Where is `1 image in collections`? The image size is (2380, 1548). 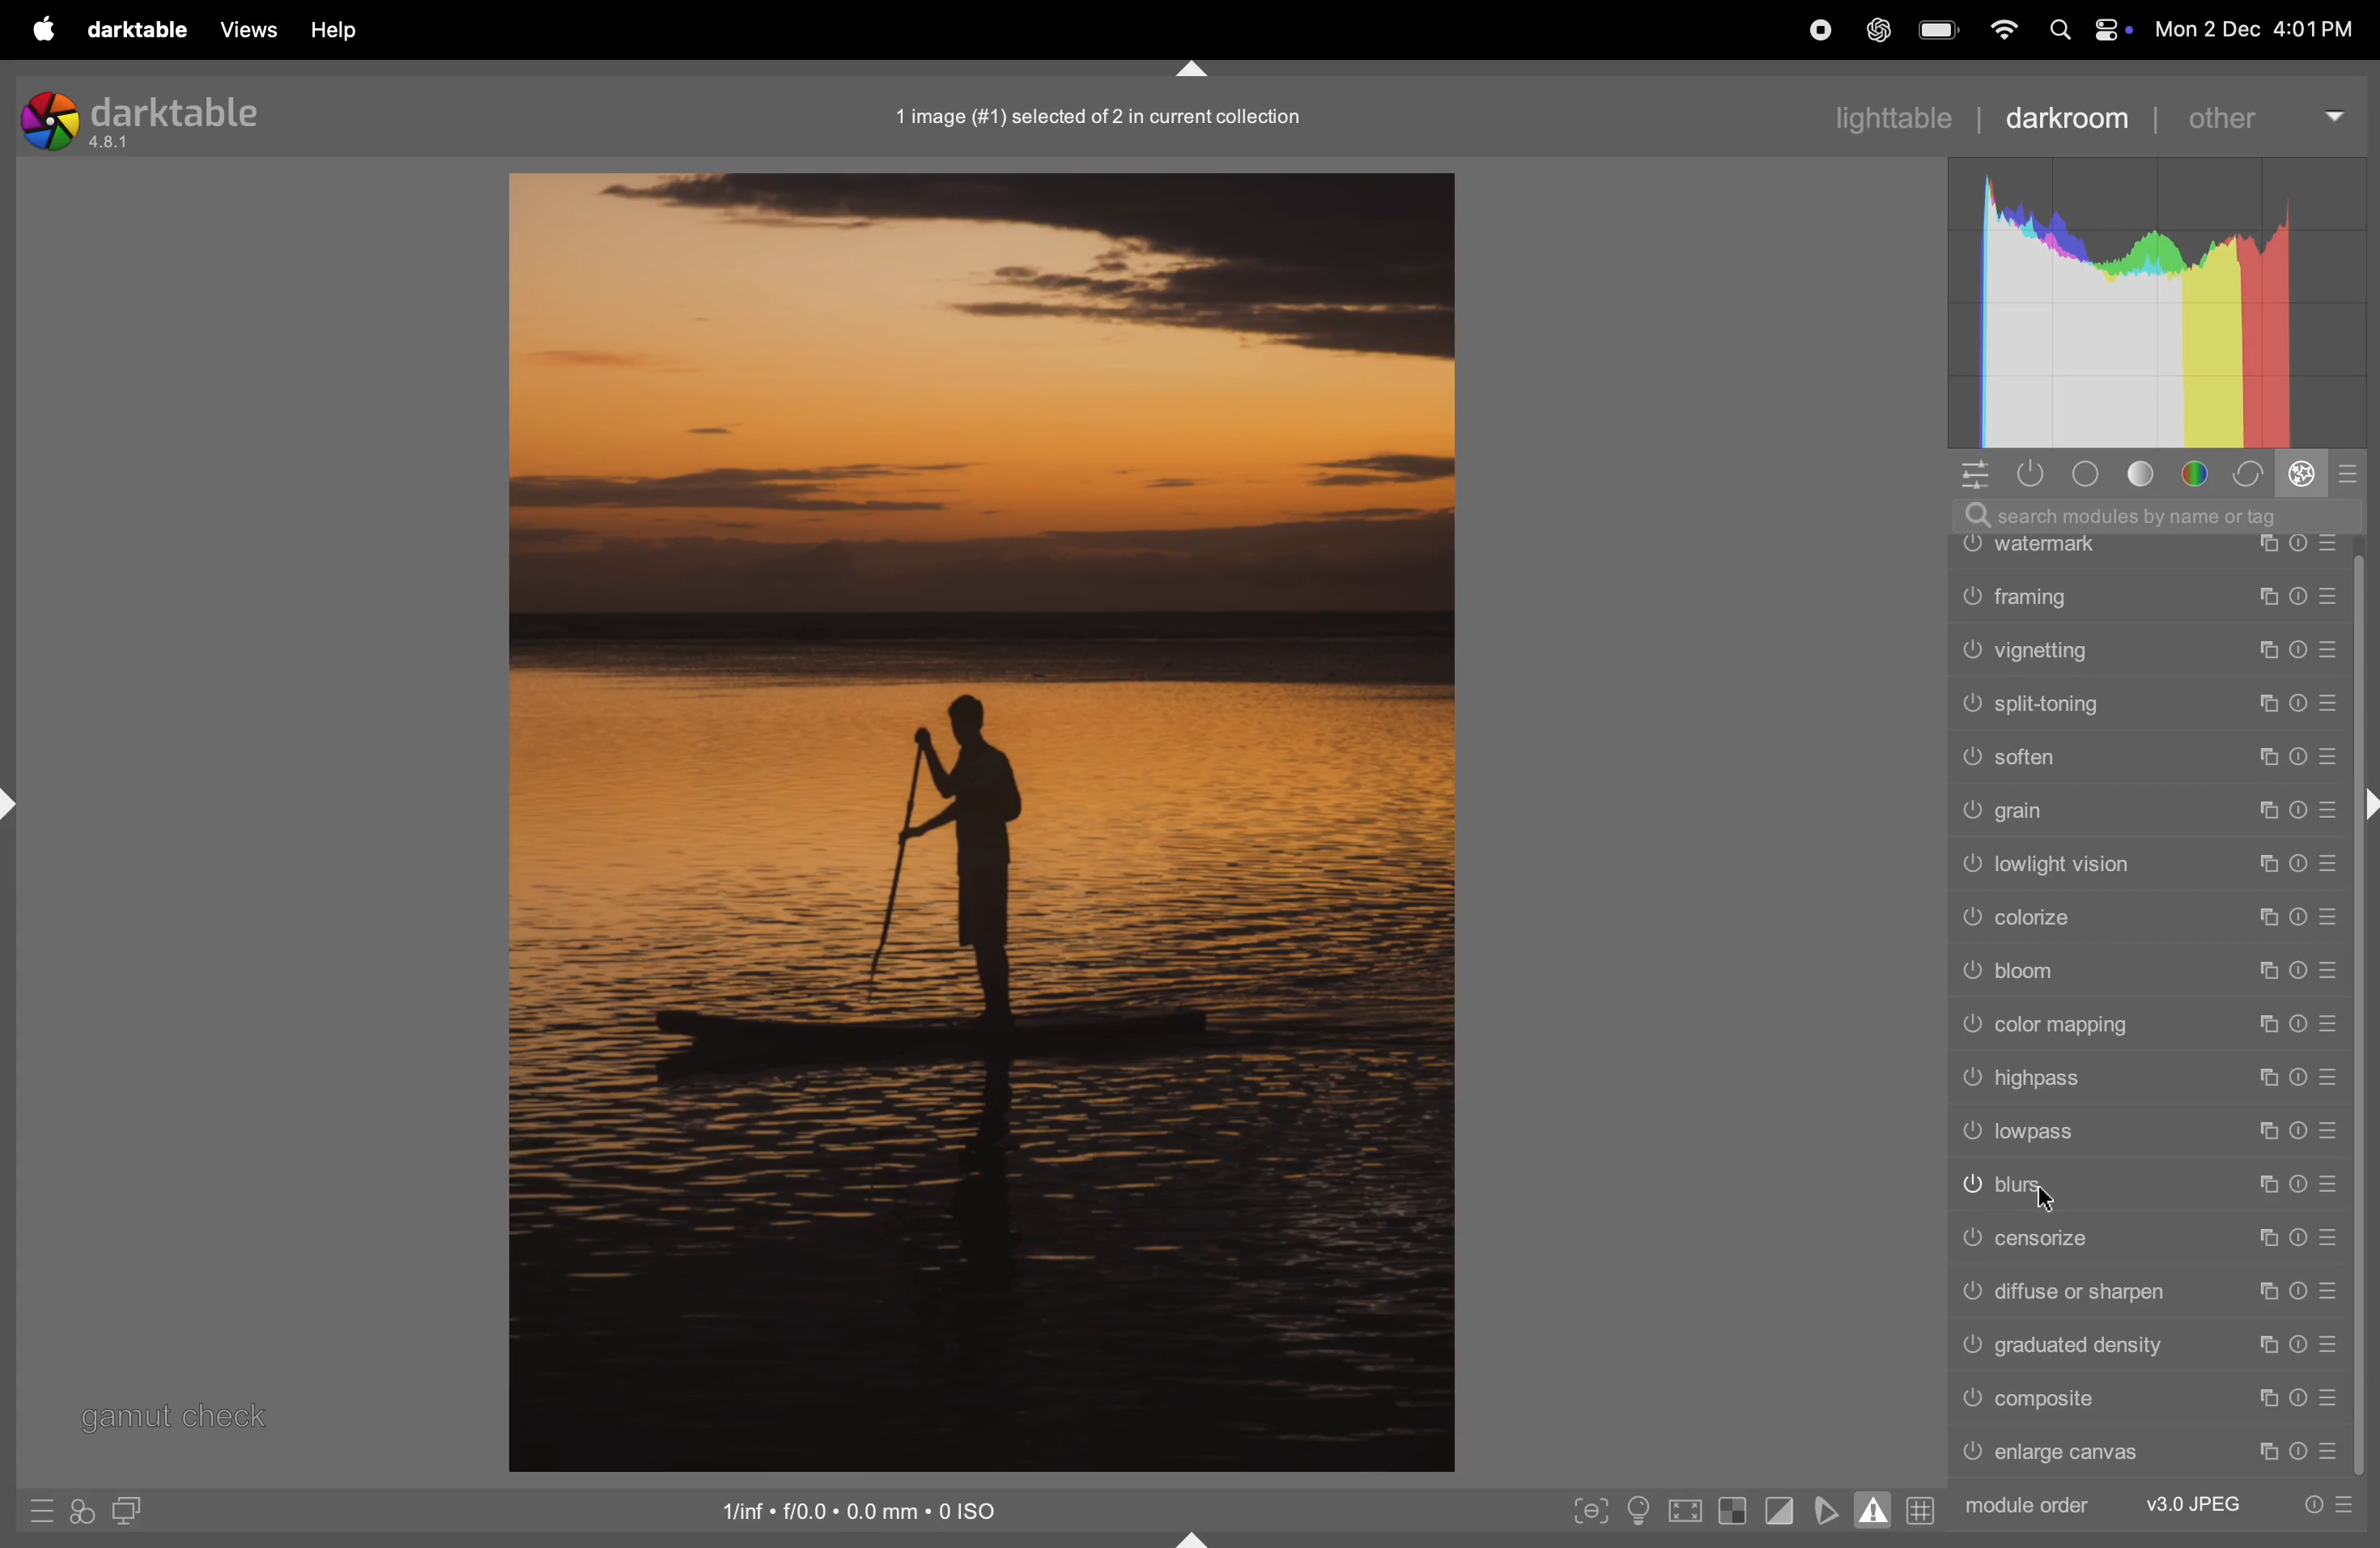 1 image in collections is located at coordinates (1109, 114).